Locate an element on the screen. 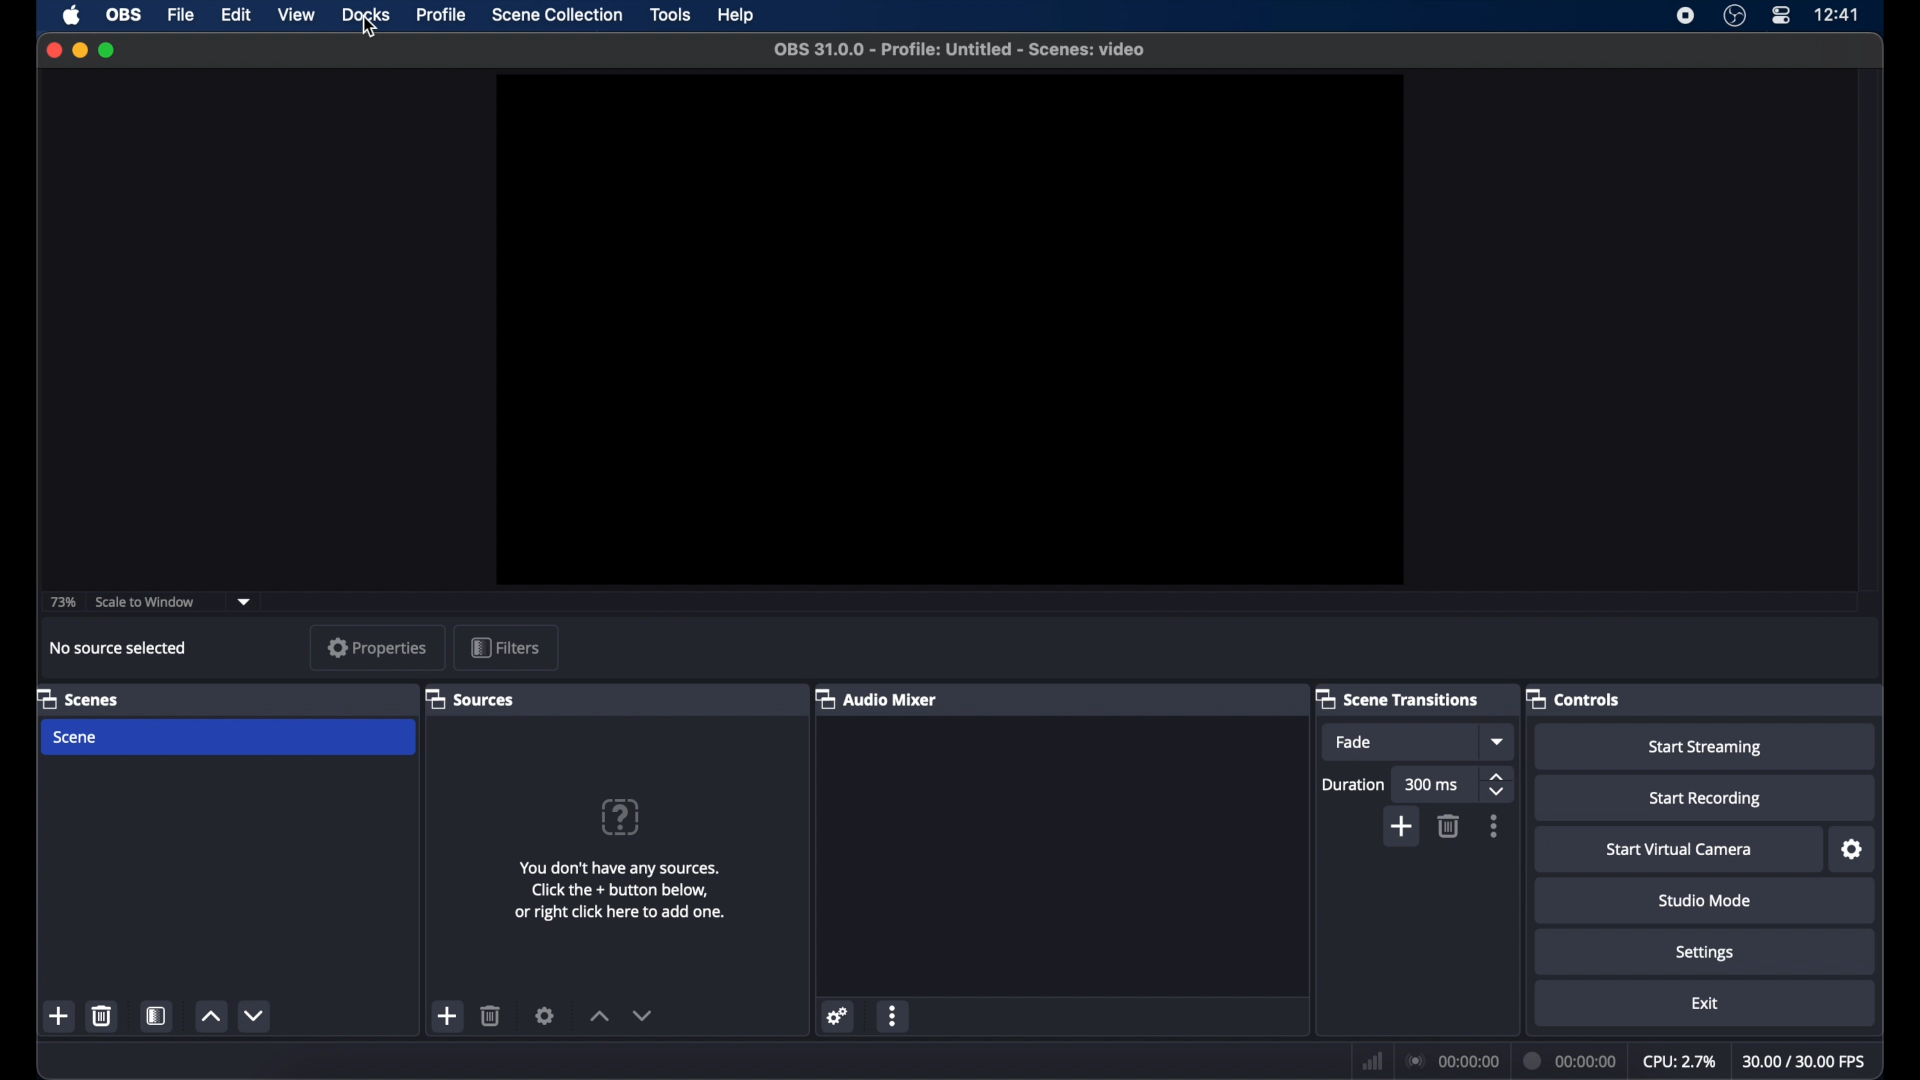 The width and height of the screenshot is (1920, 1080). scene is located at coordinates (77, 737).